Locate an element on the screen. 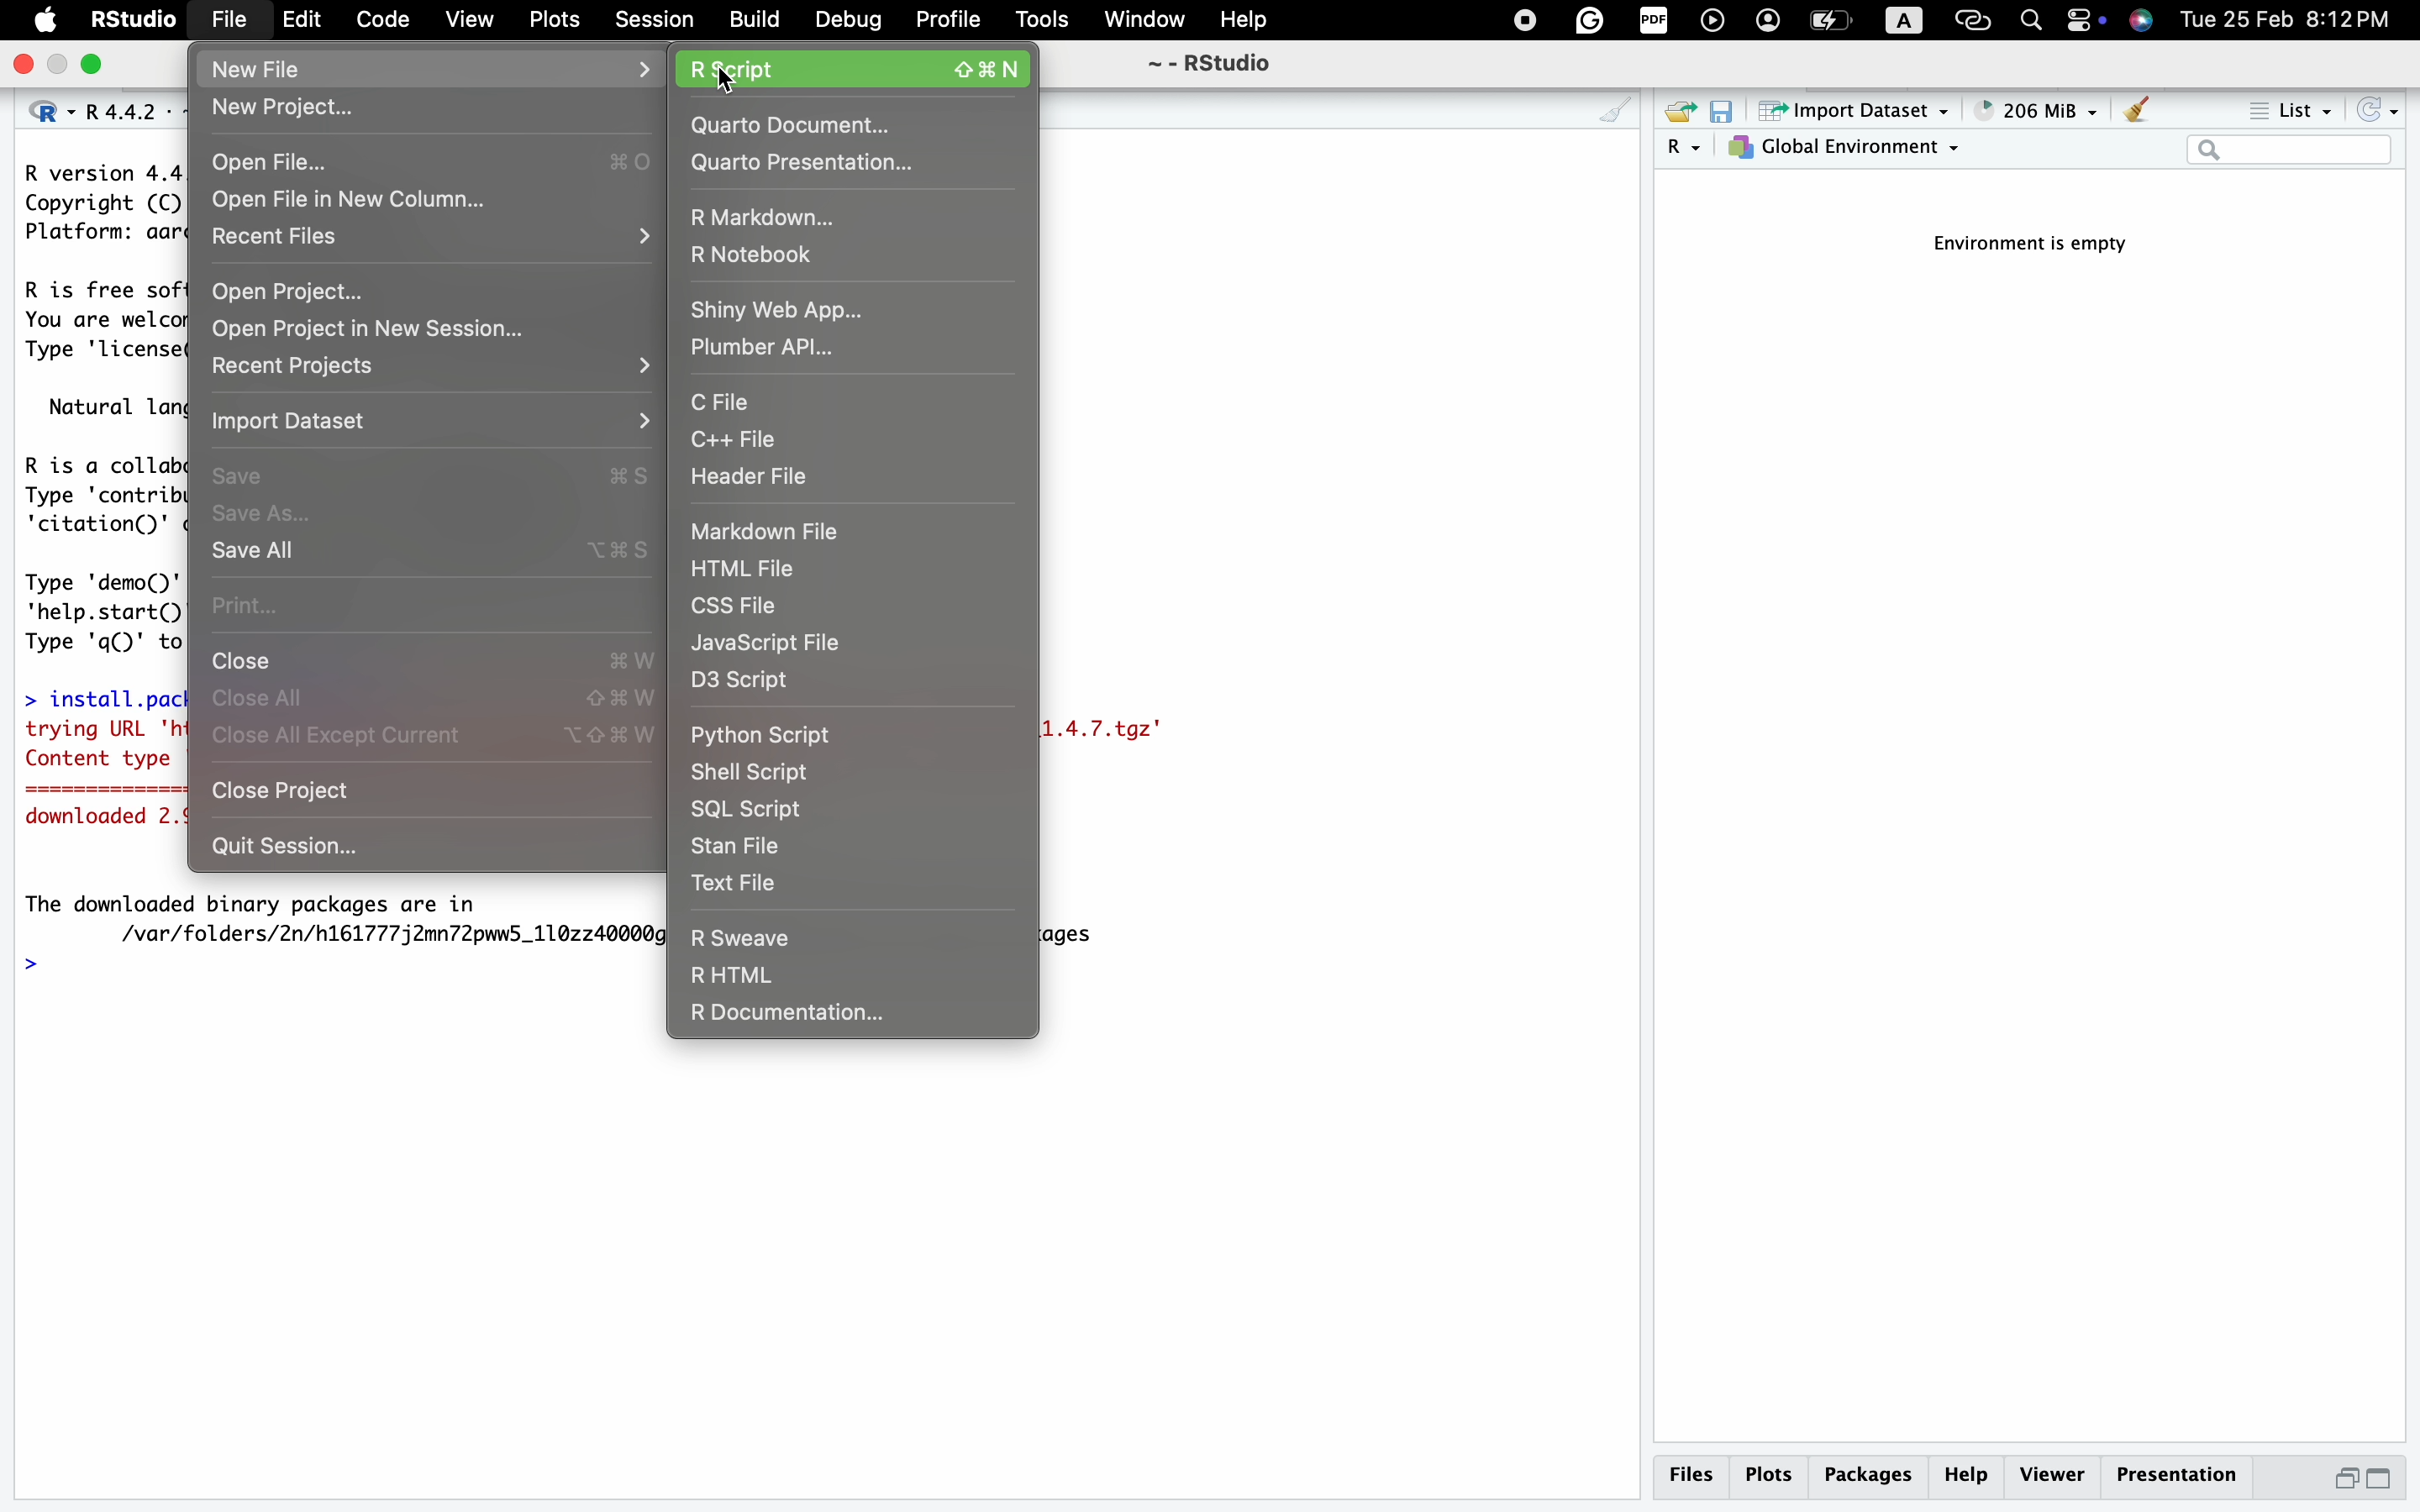 Image resolution: width=2420 pixels, height=1512 pixels. build is located at coordinates (754, 19).